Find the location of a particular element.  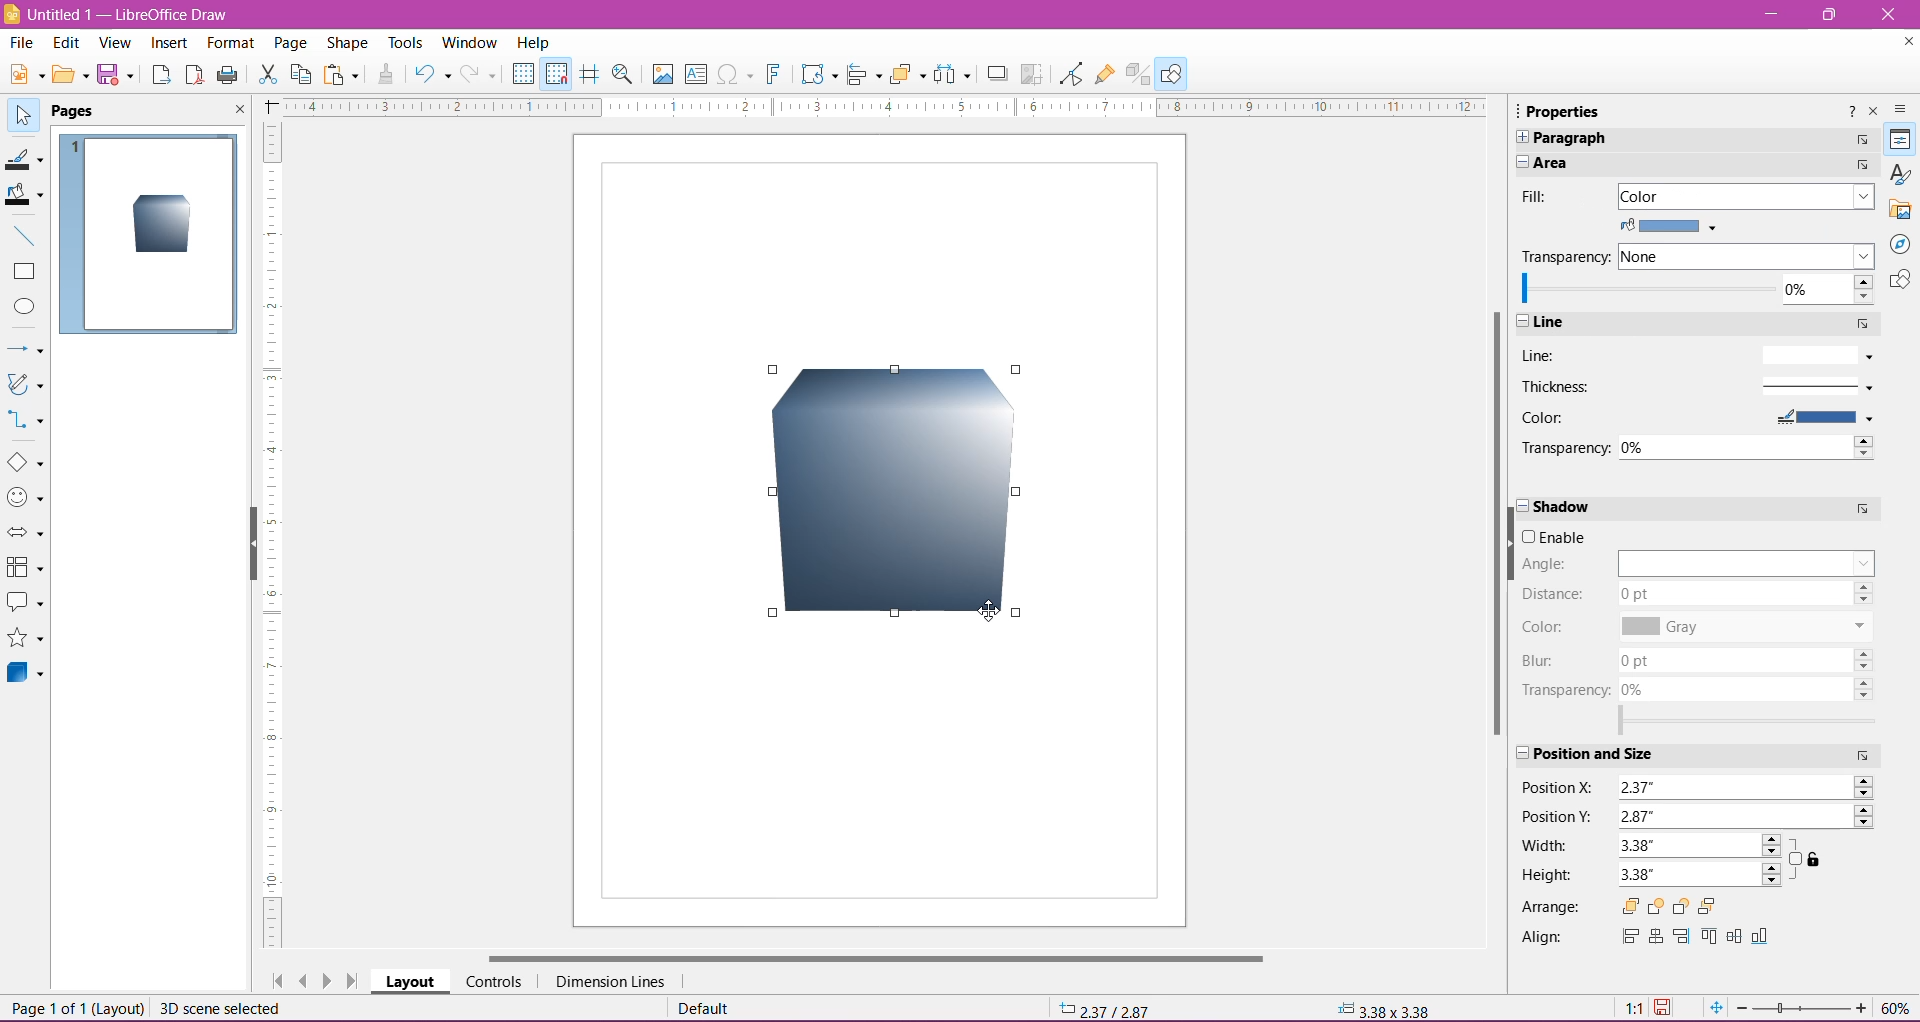

Layout is located at coordinates (410, 981).